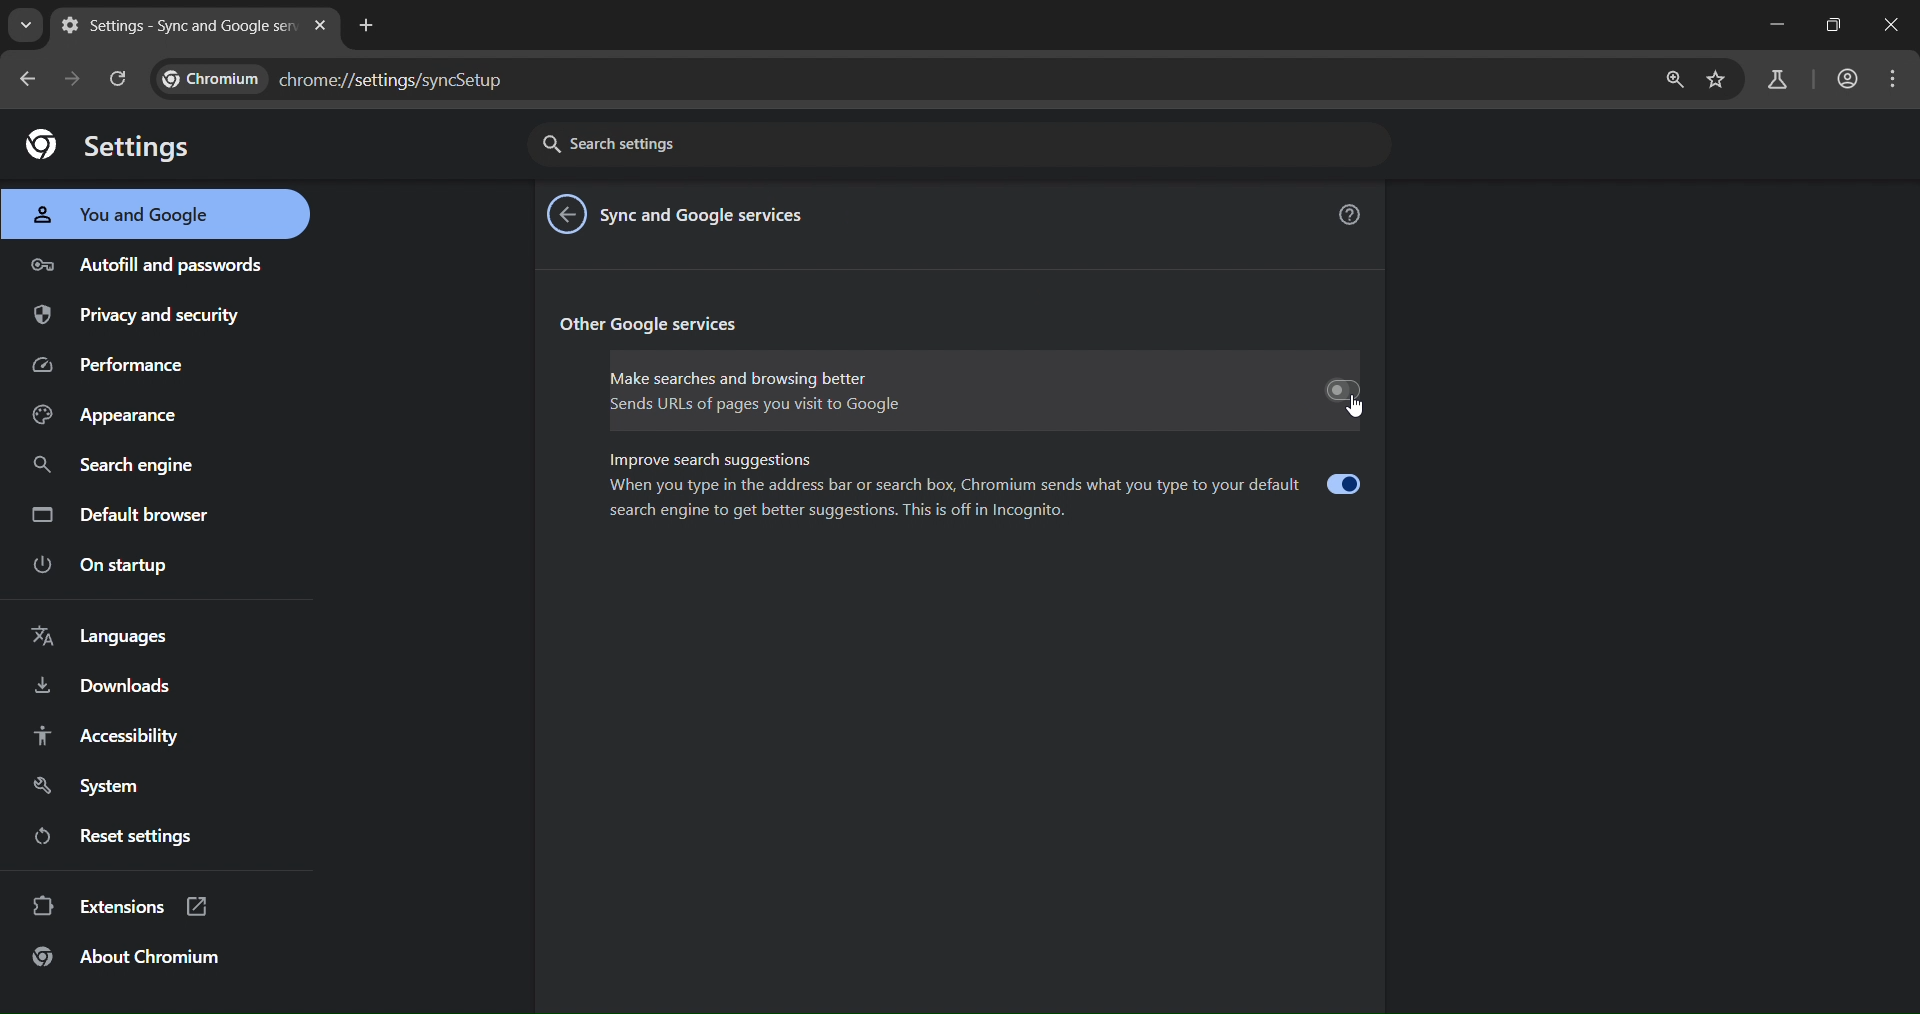 The width and height of the screenshot is (1920, 1014). Describe the element at coordinates (77, 79) in the screenshot. I see `go forward one page` at that location.